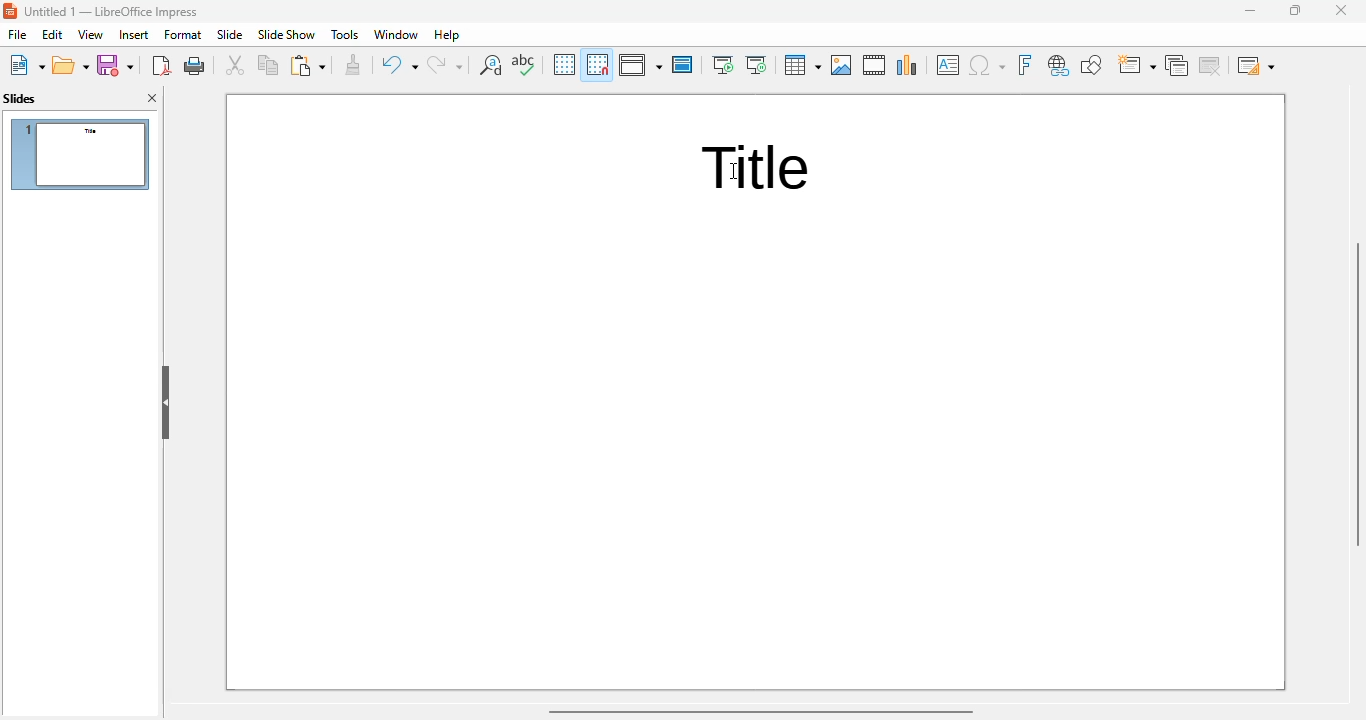 The width and height of the screenshot is (1366, 720). I want to click on insert special characters, so click(987, 65).